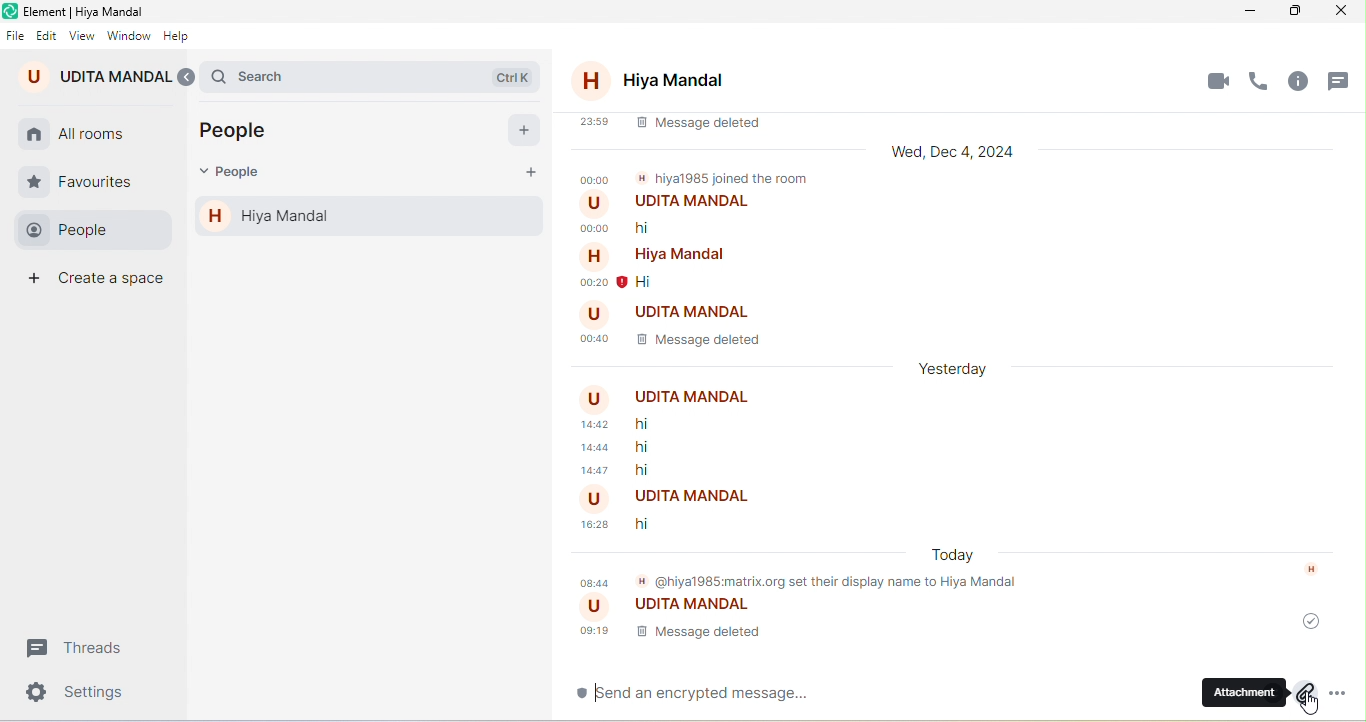  What do you see at coordinates (86, 179) in the screenshot?
I see `favourite` at bounding box center [86, 179].